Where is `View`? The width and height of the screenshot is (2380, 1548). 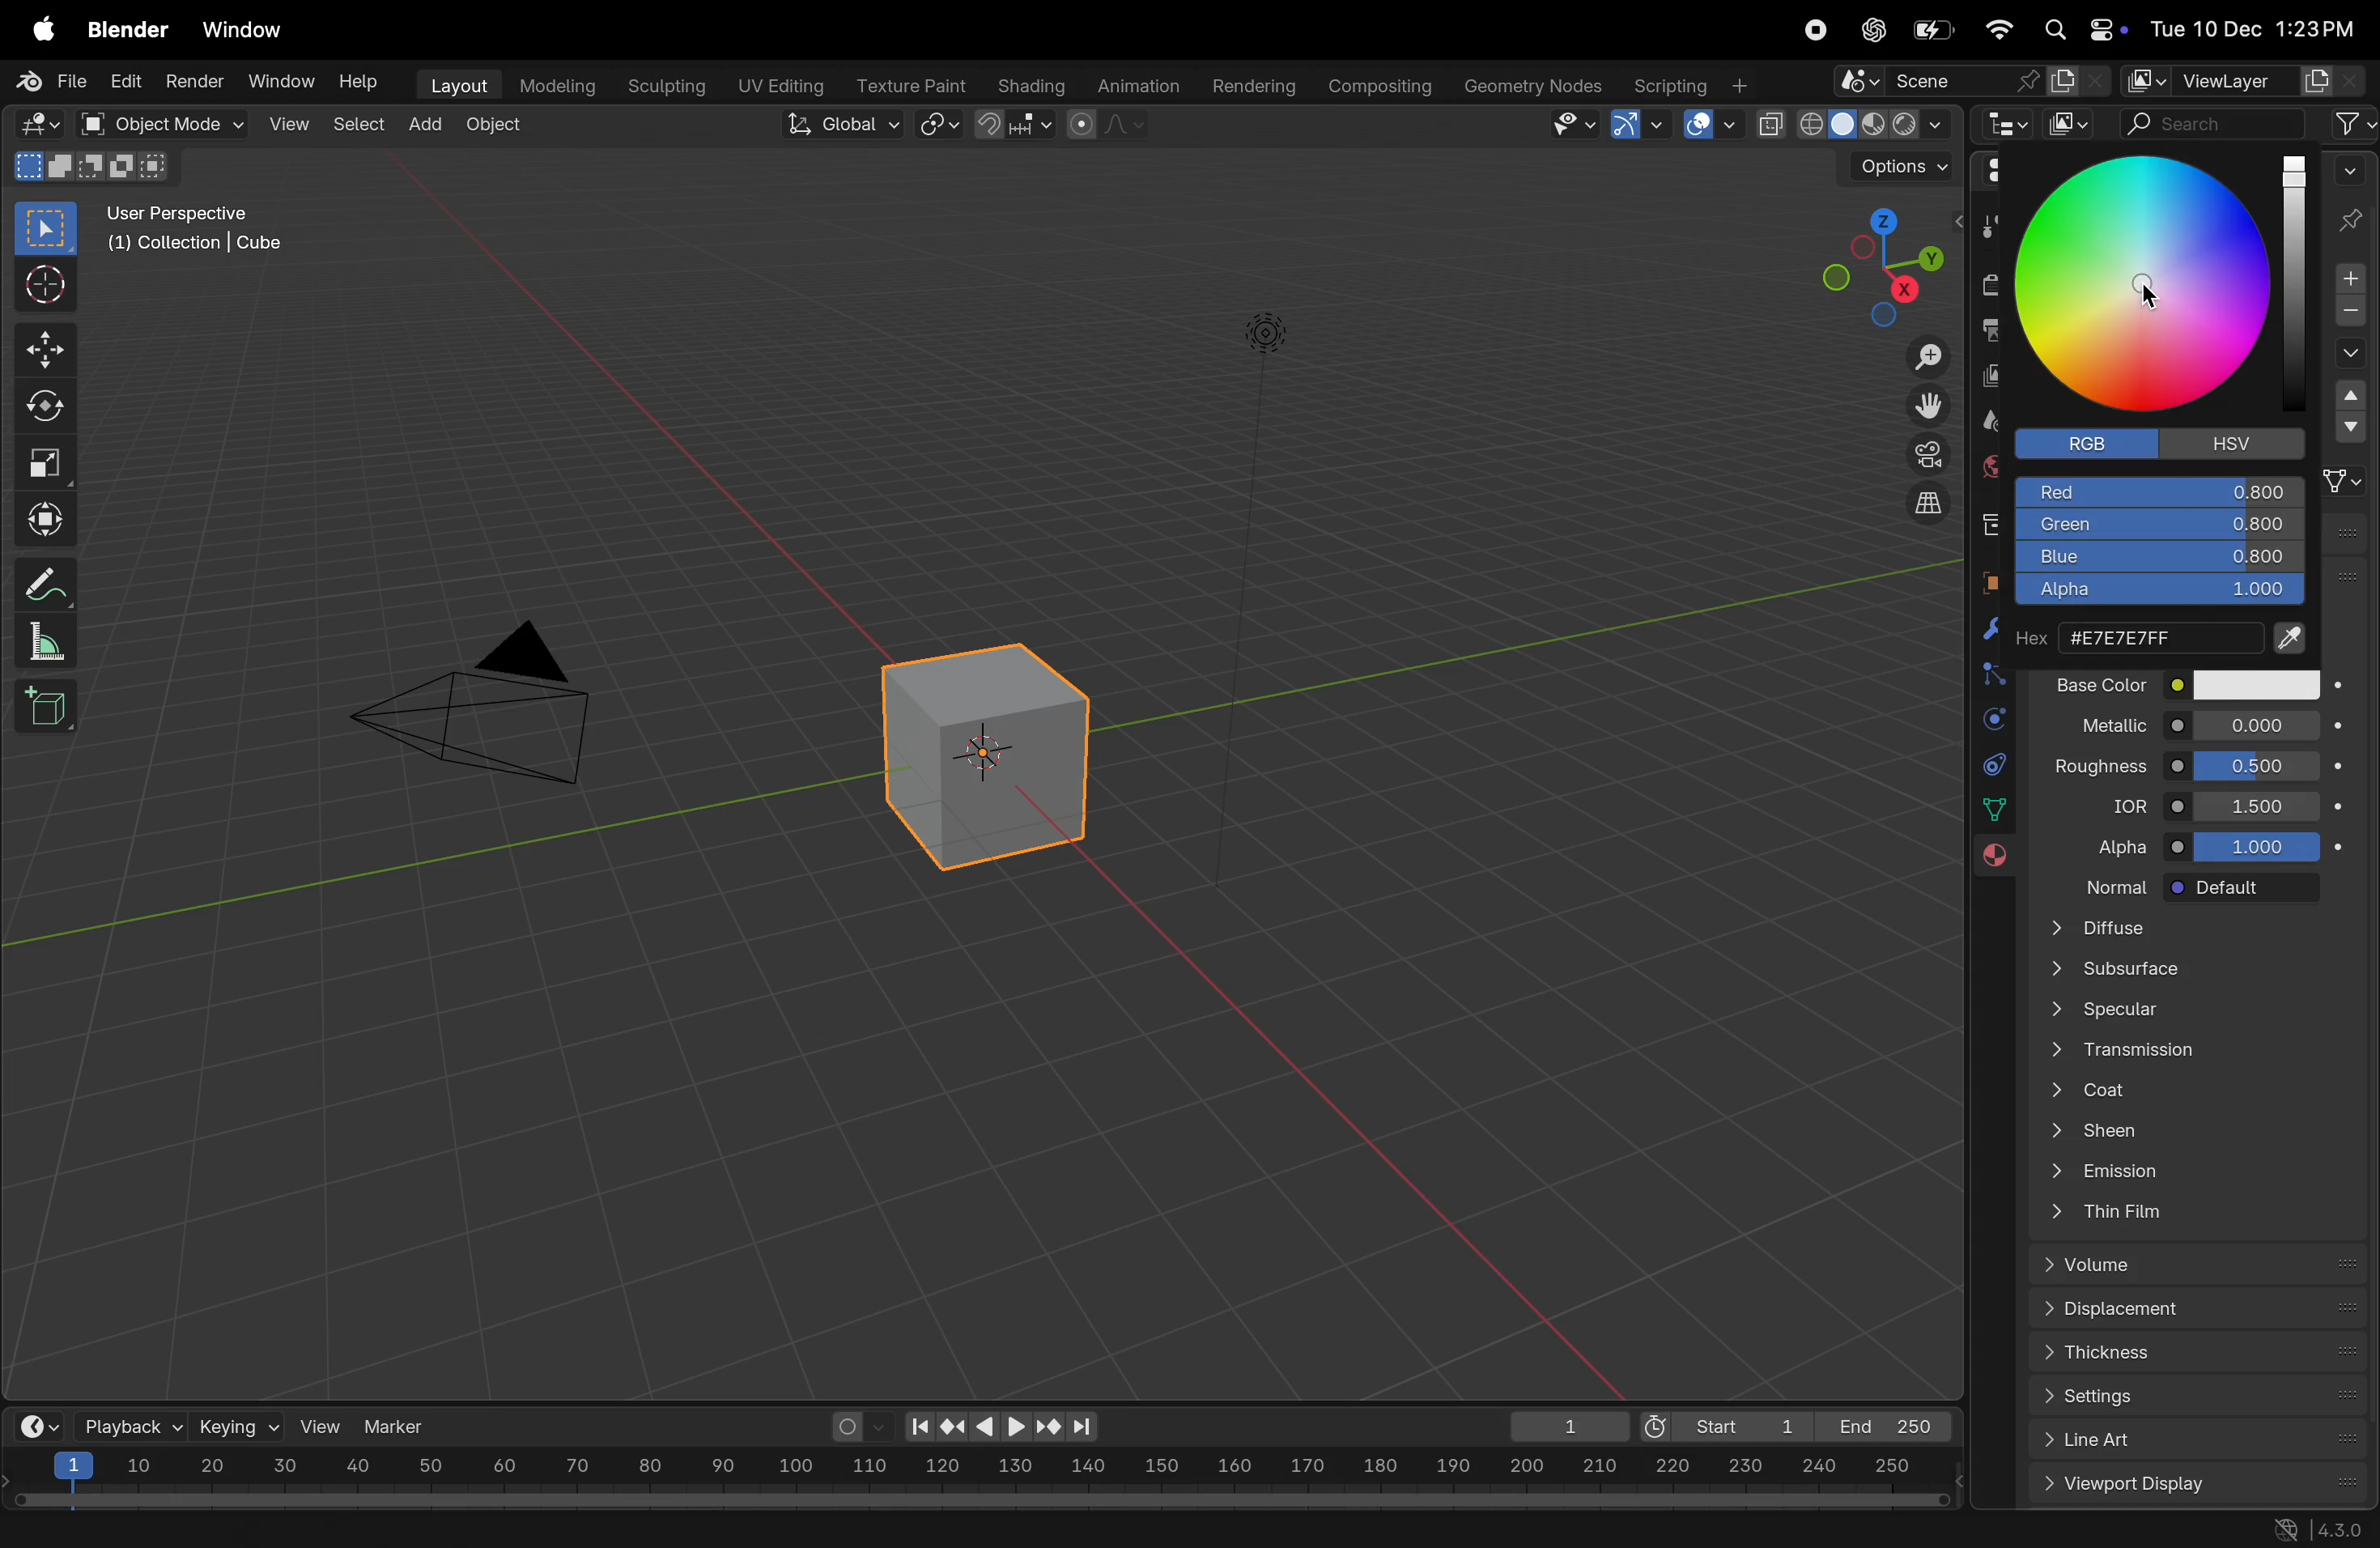 View is located at coordinates (286, 123).